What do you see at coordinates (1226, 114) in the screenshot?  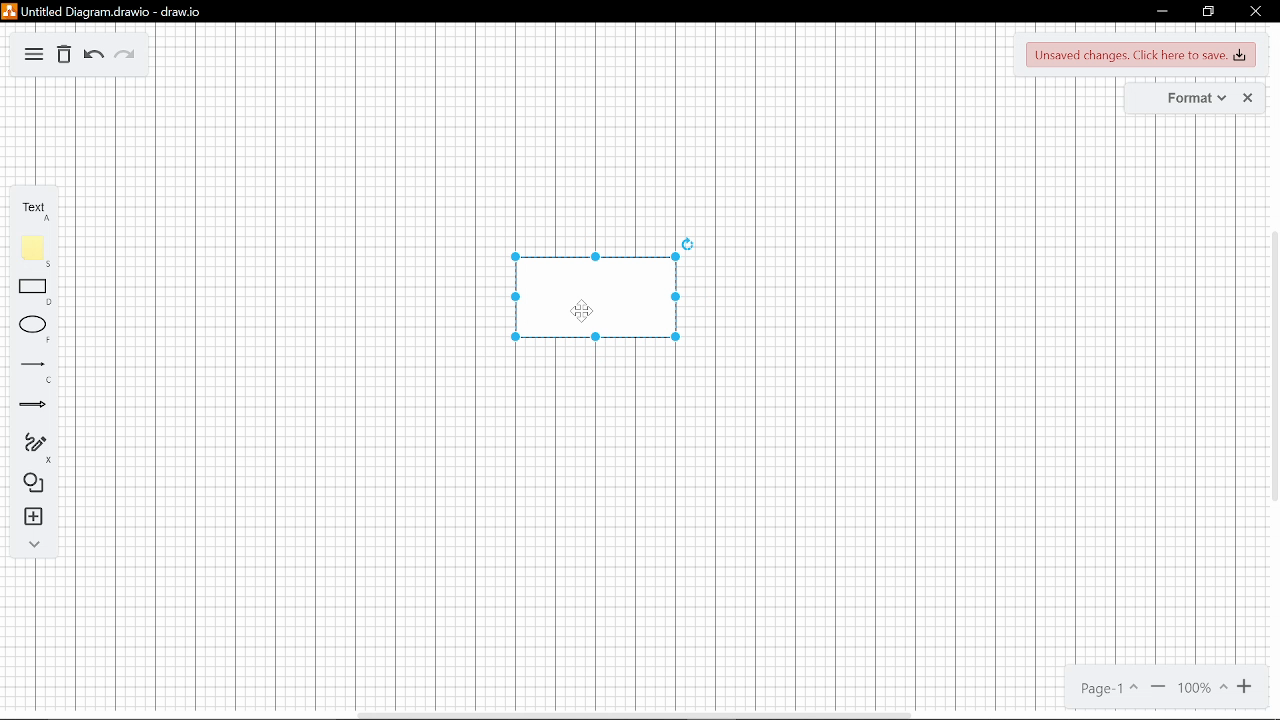 I see `Cursor` at bounding box center [1226, 114].